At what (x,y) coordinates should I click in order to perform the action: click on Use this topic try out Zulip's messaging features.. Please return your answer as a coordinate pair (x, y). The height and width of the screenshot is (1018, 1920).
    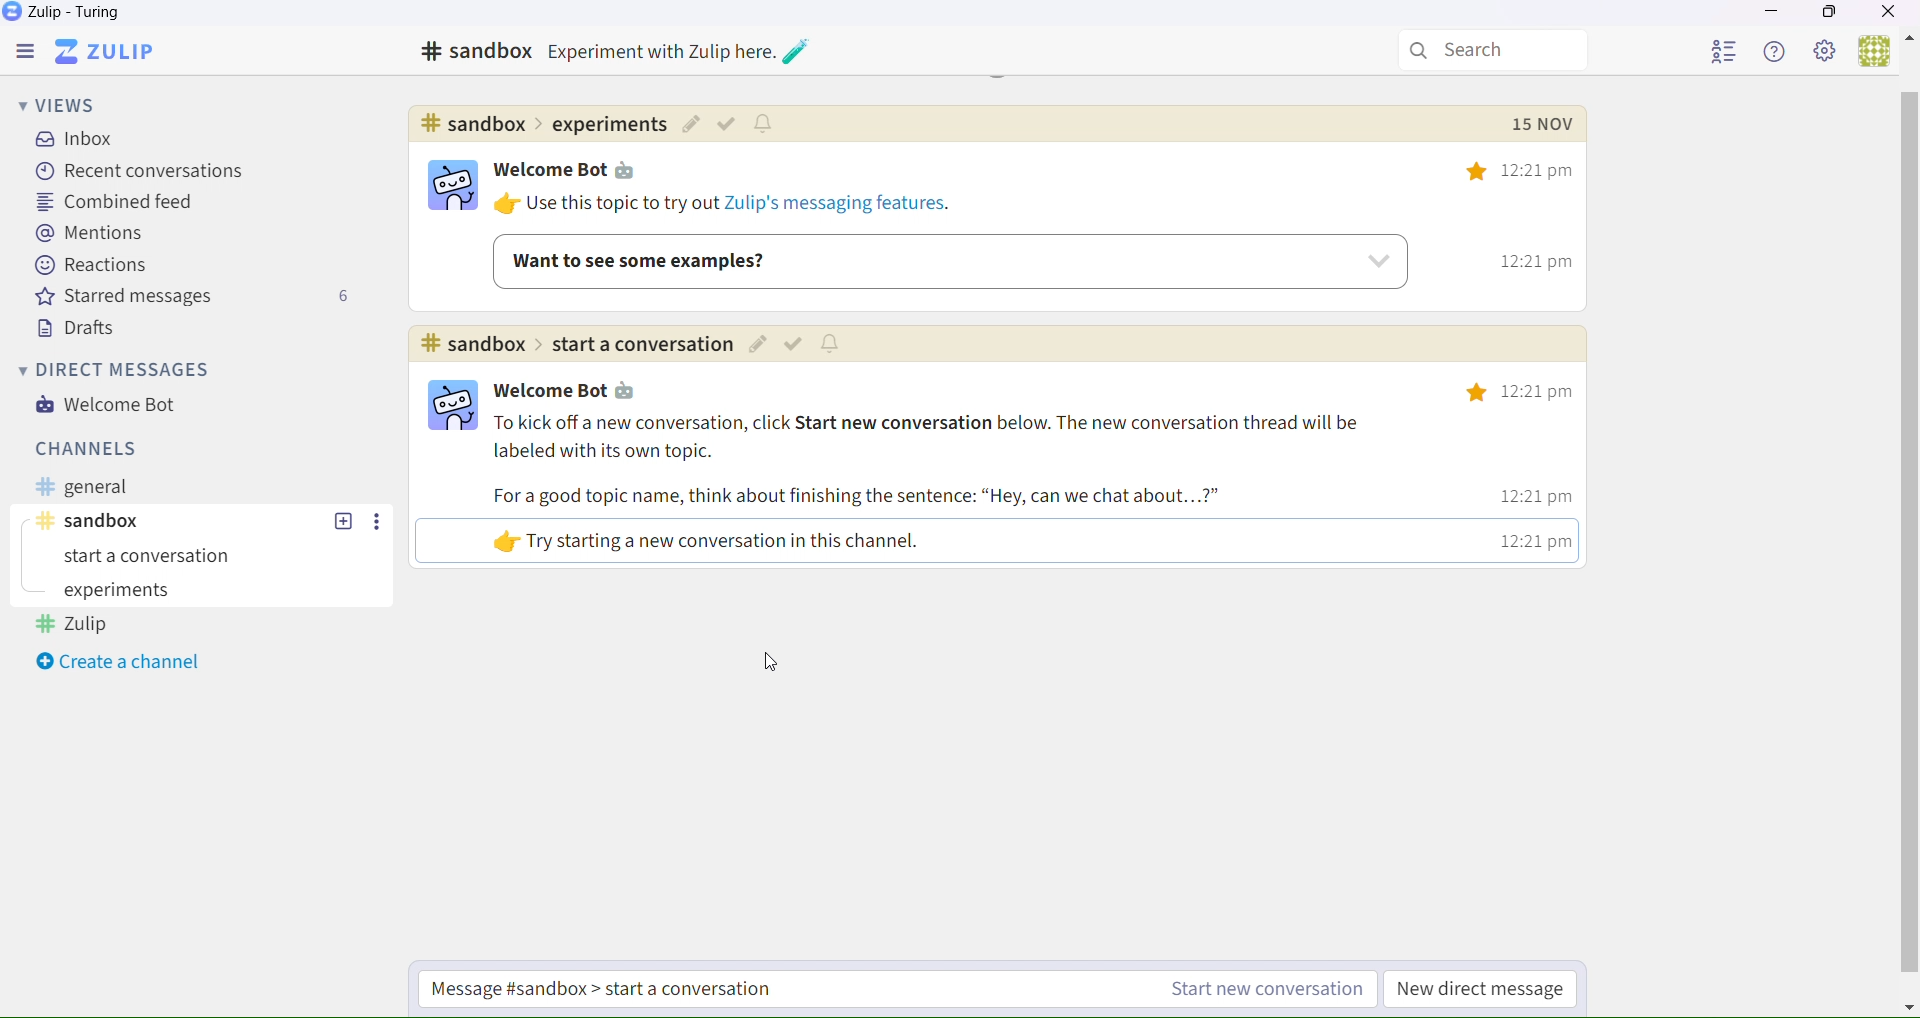
    Looking at the image, I should click on (726, 206).